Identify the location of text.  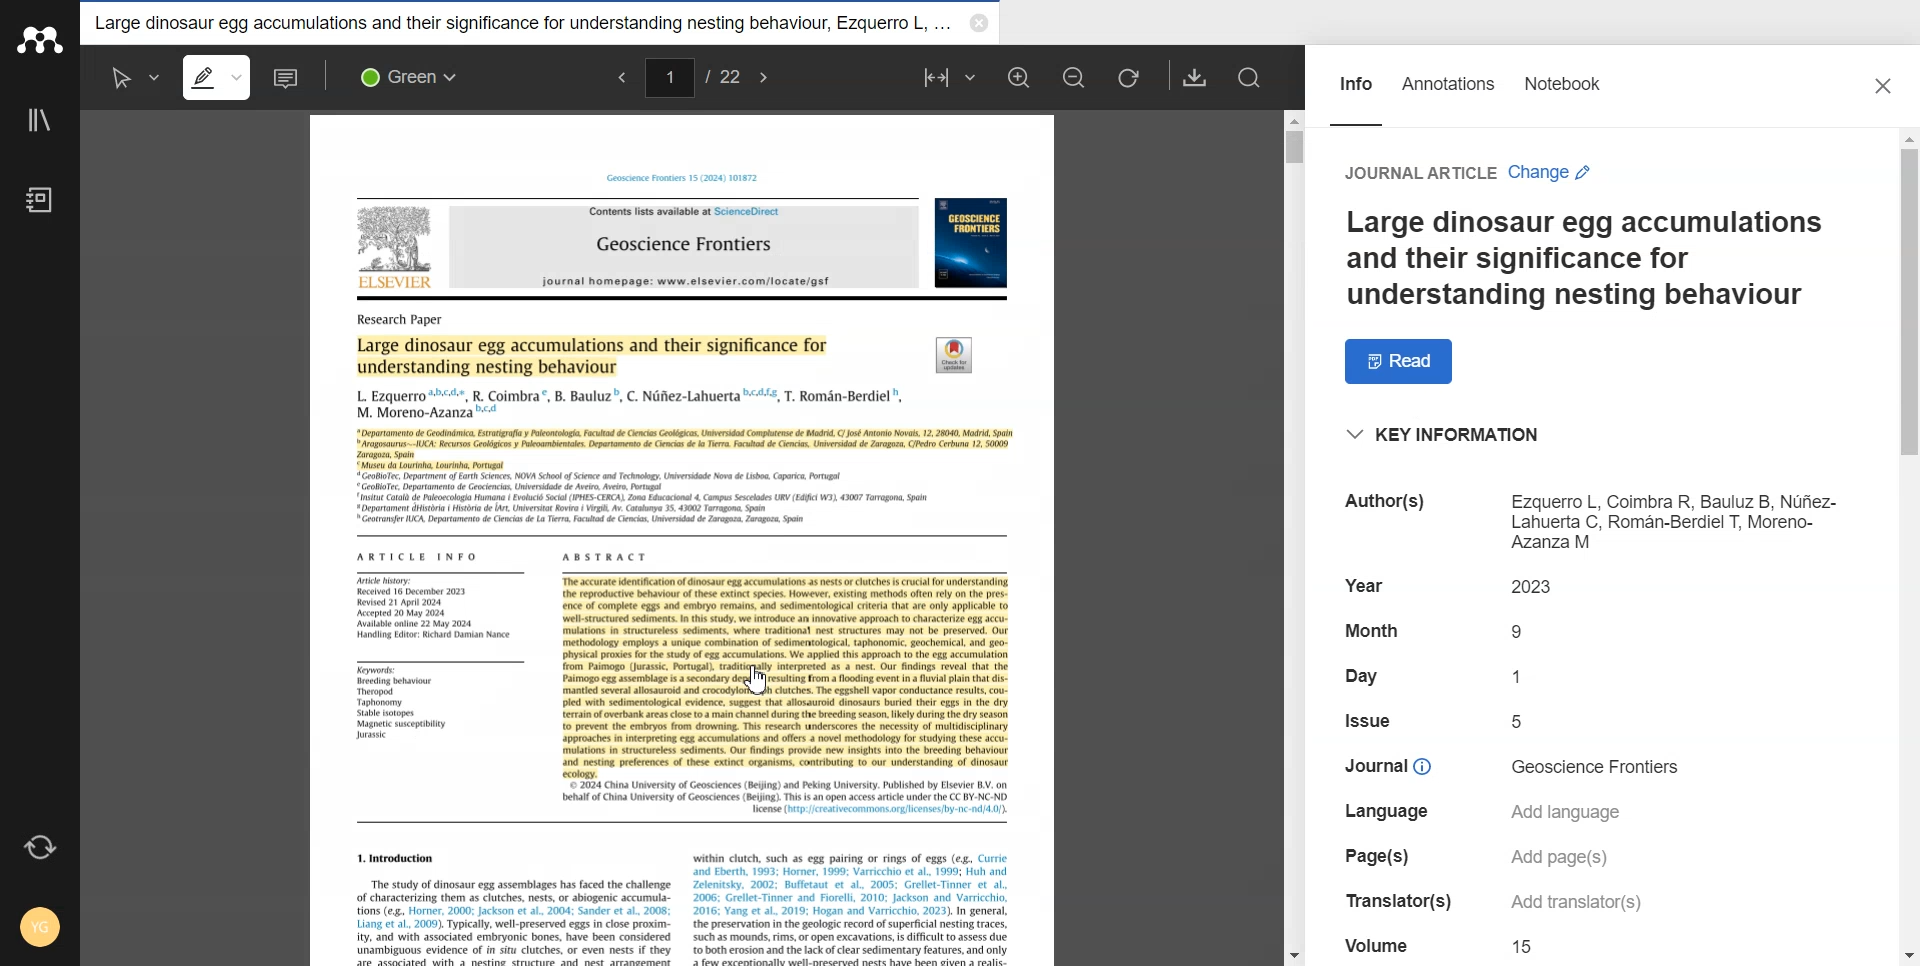
(1521, 721).